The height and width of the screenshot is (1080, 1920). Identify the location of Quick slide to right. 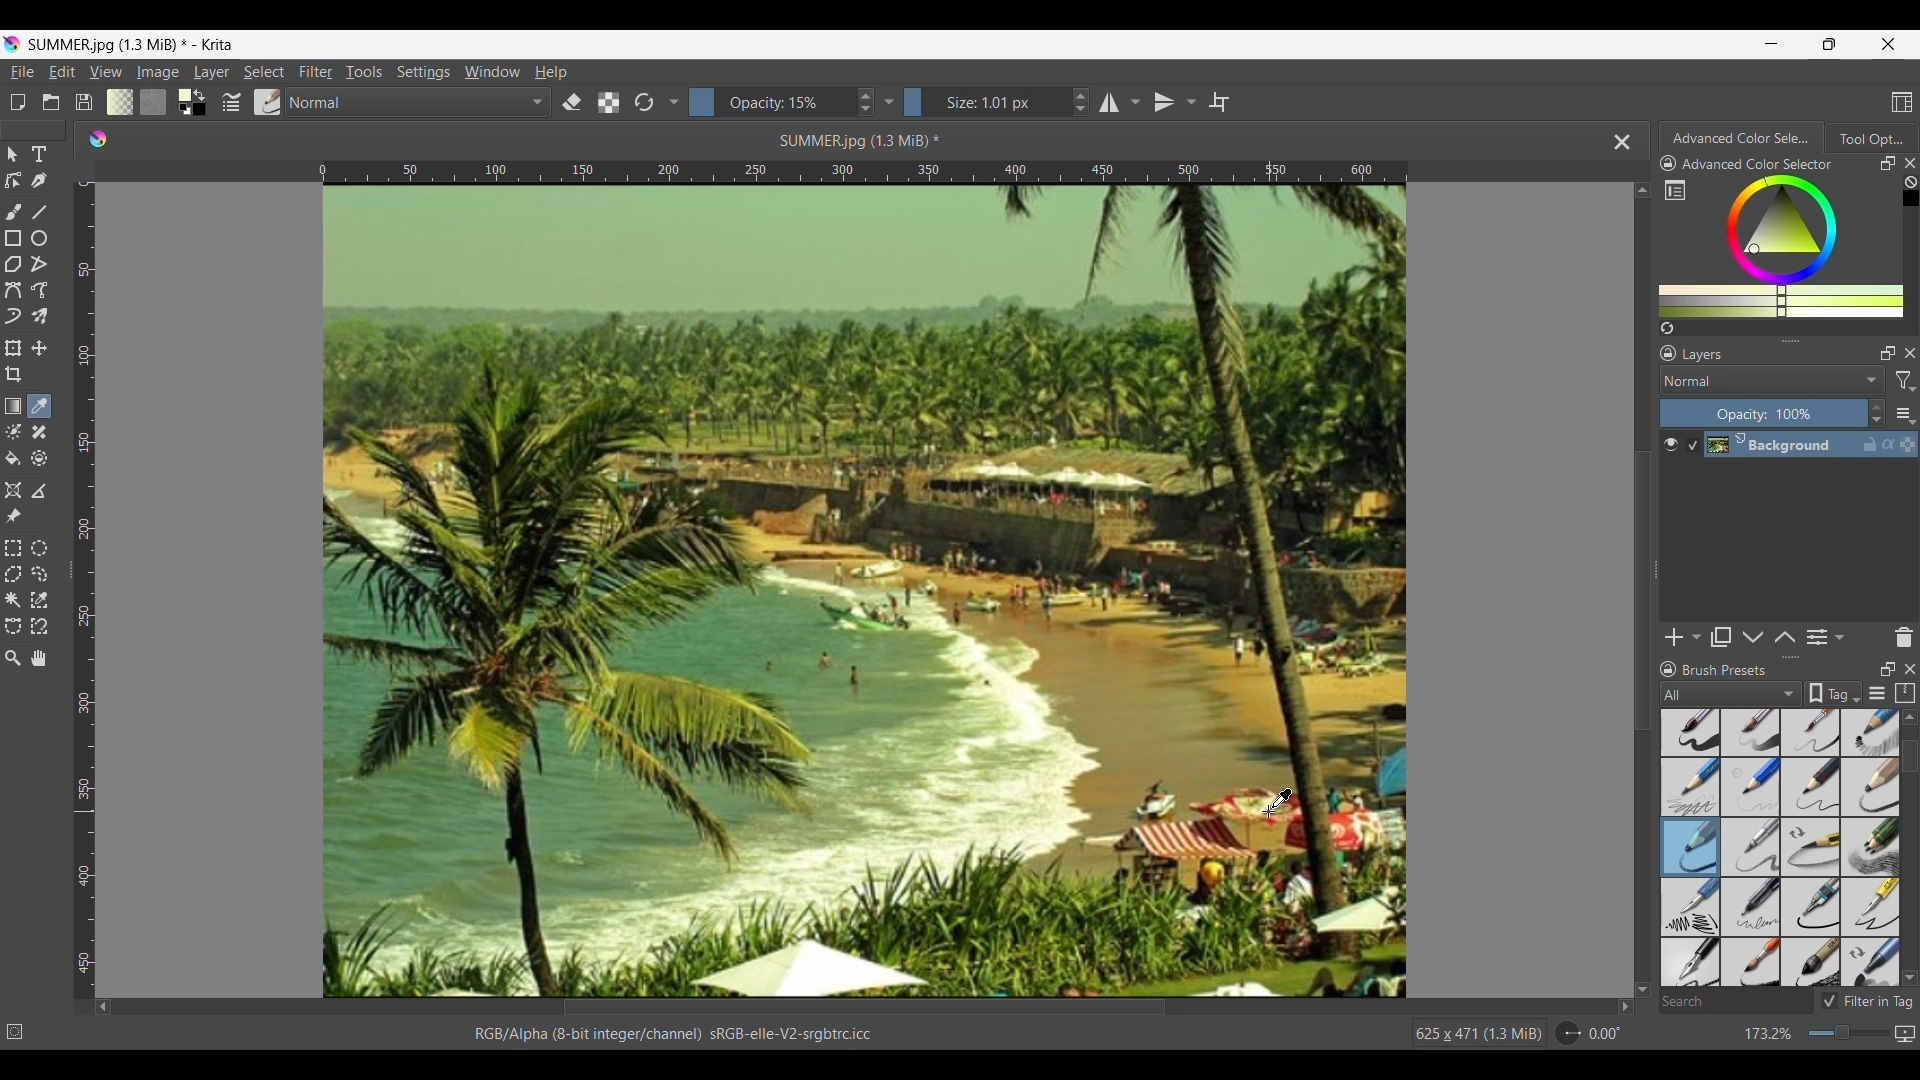
(1625, 1007).